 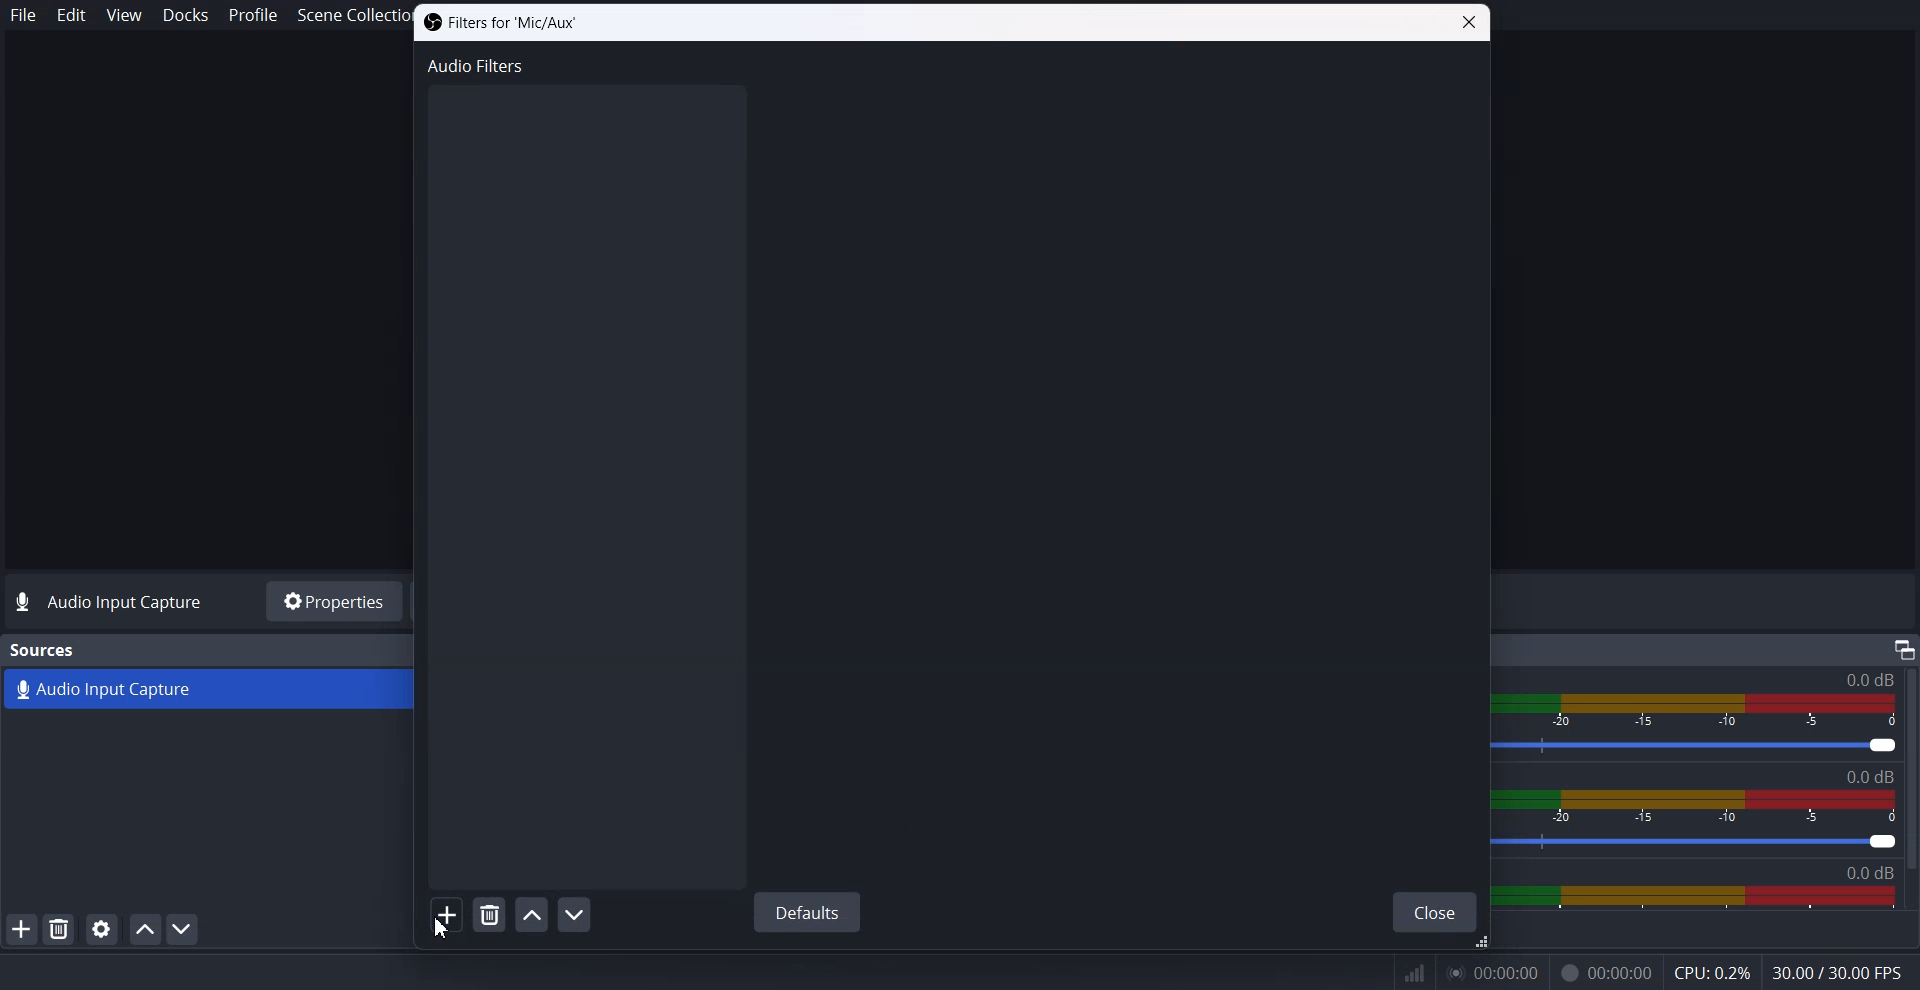 I want to click on Add Source, so click(x=21, y=928).